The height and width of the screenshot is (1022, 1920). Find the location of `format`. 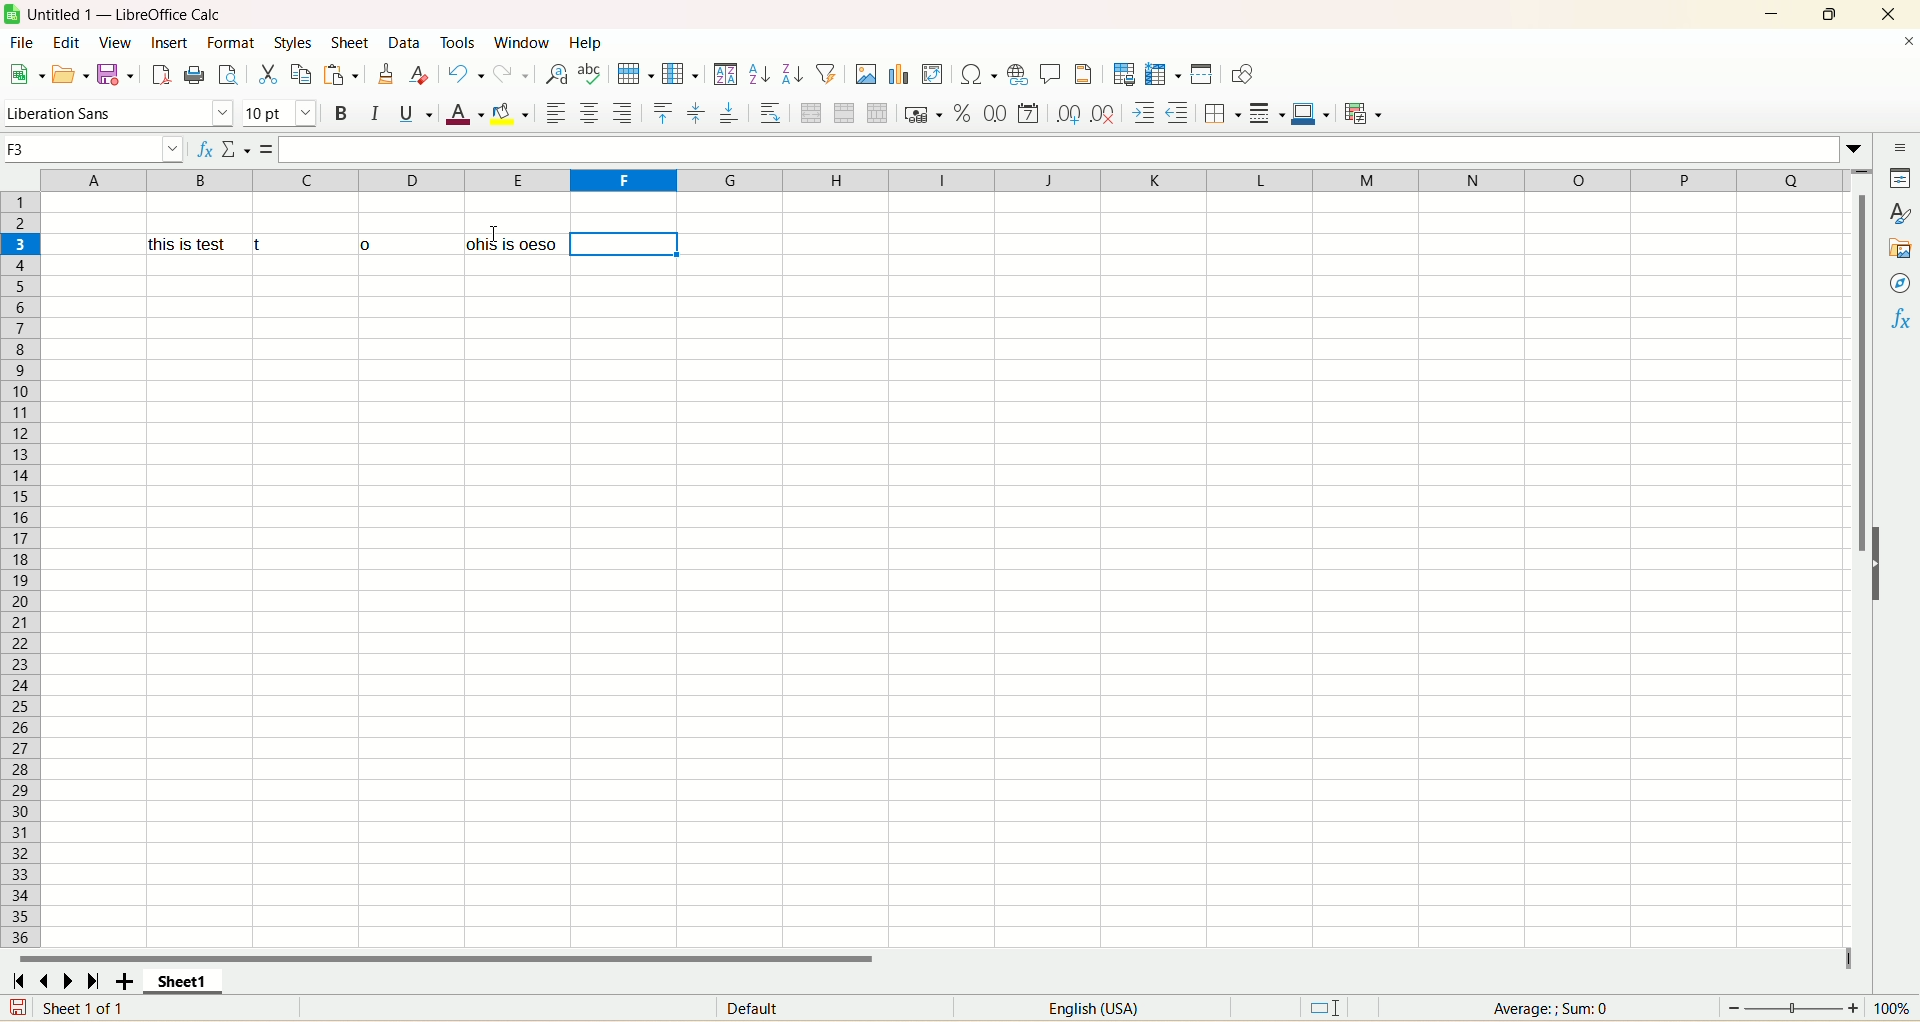

format is located at coordinates (230, 44).